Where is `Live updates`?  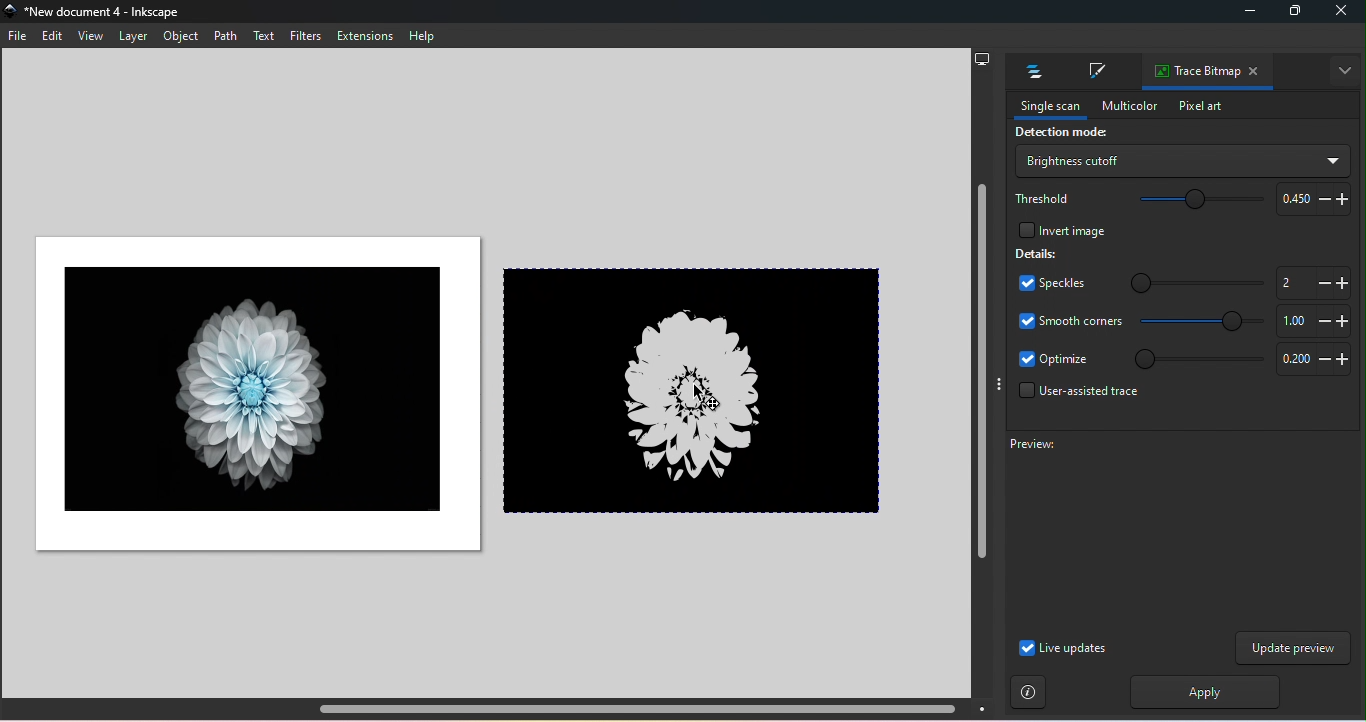
Live updates is located at coordinates (1062, 648).